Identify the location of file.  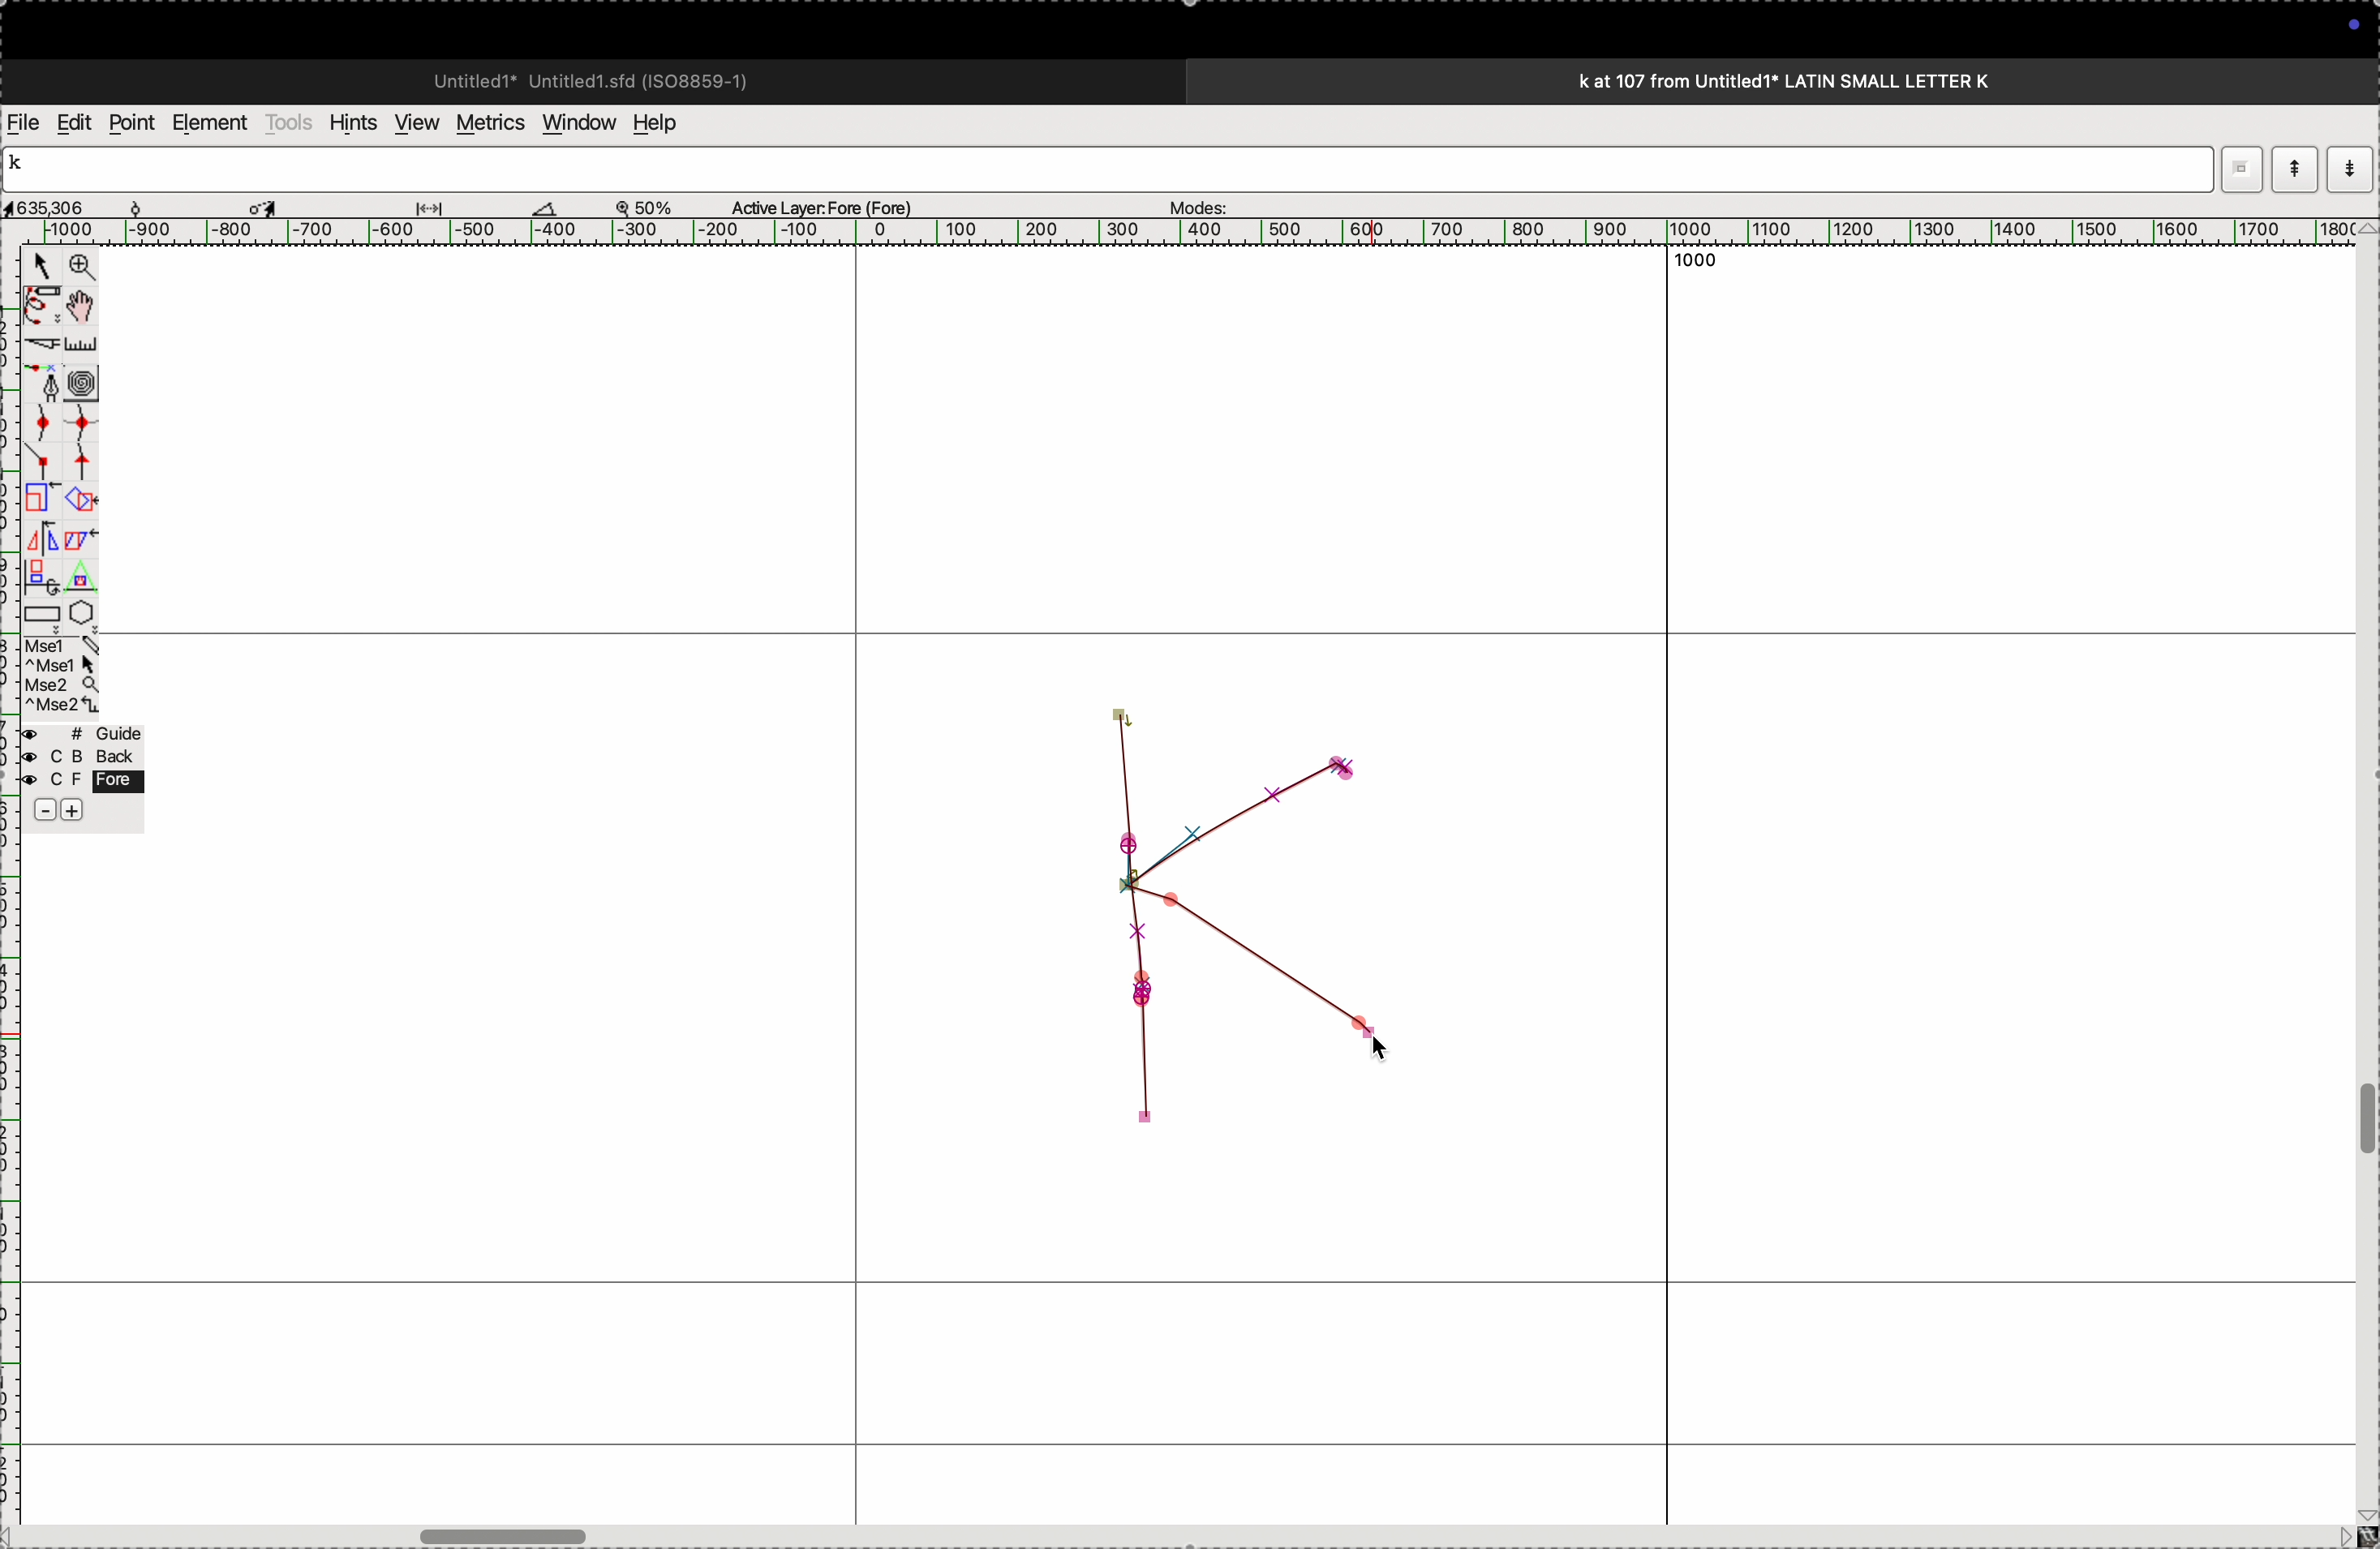
(24, 123).